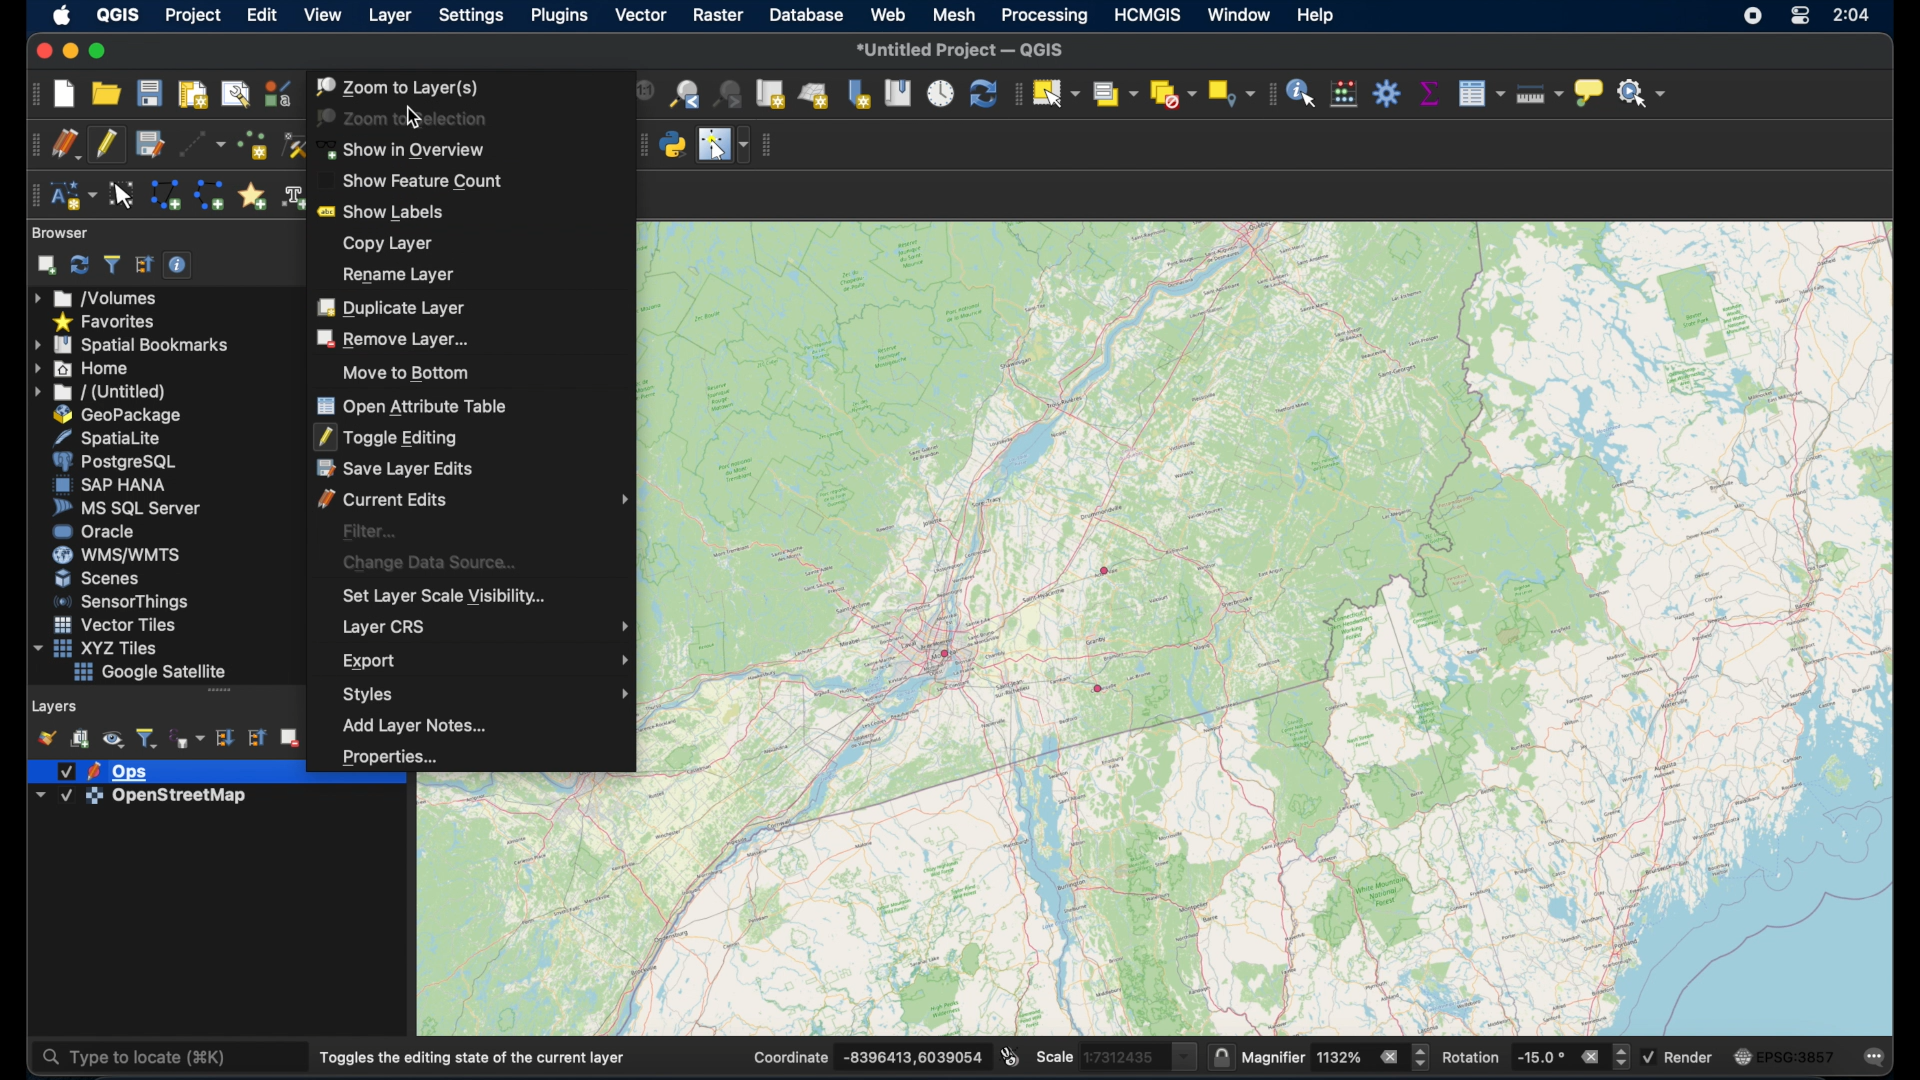 The height and width of the screenshot is (1080, 1920). What do you see at coordinates (145, 265) in the screenshot?
I see `collapse all` at bounding box center [145, 265].